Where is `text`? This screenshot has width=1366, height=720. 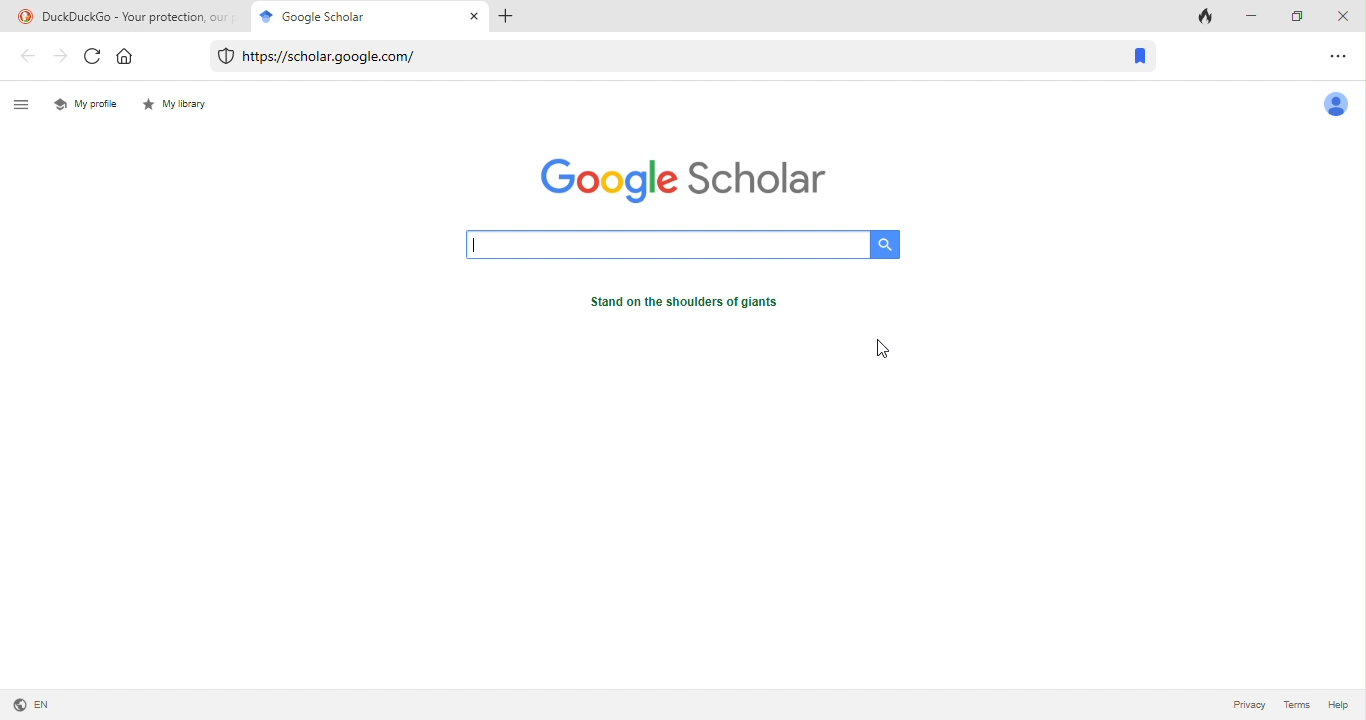
text is located at coordinates (694, 306).